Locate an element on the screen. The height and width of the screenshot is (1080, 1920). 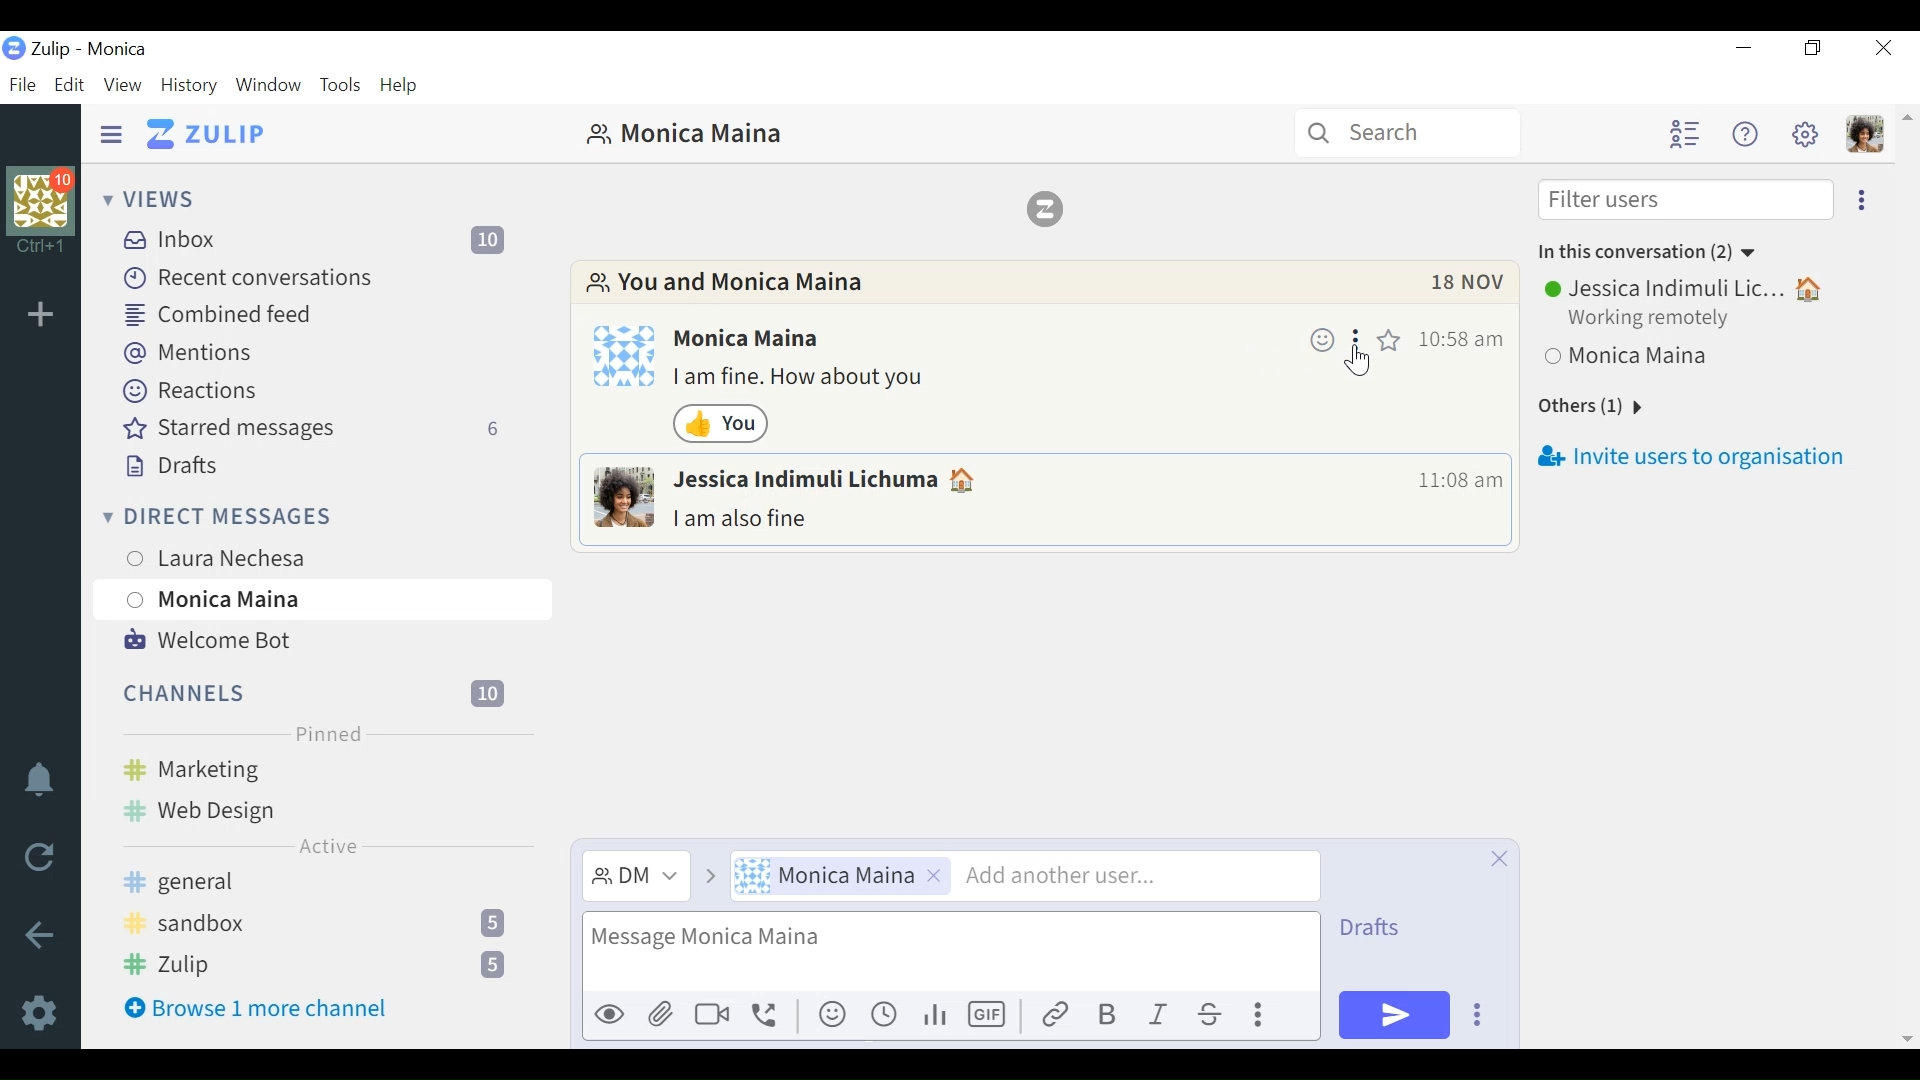
Strikethrough is located at coordinates (1214, 1015).